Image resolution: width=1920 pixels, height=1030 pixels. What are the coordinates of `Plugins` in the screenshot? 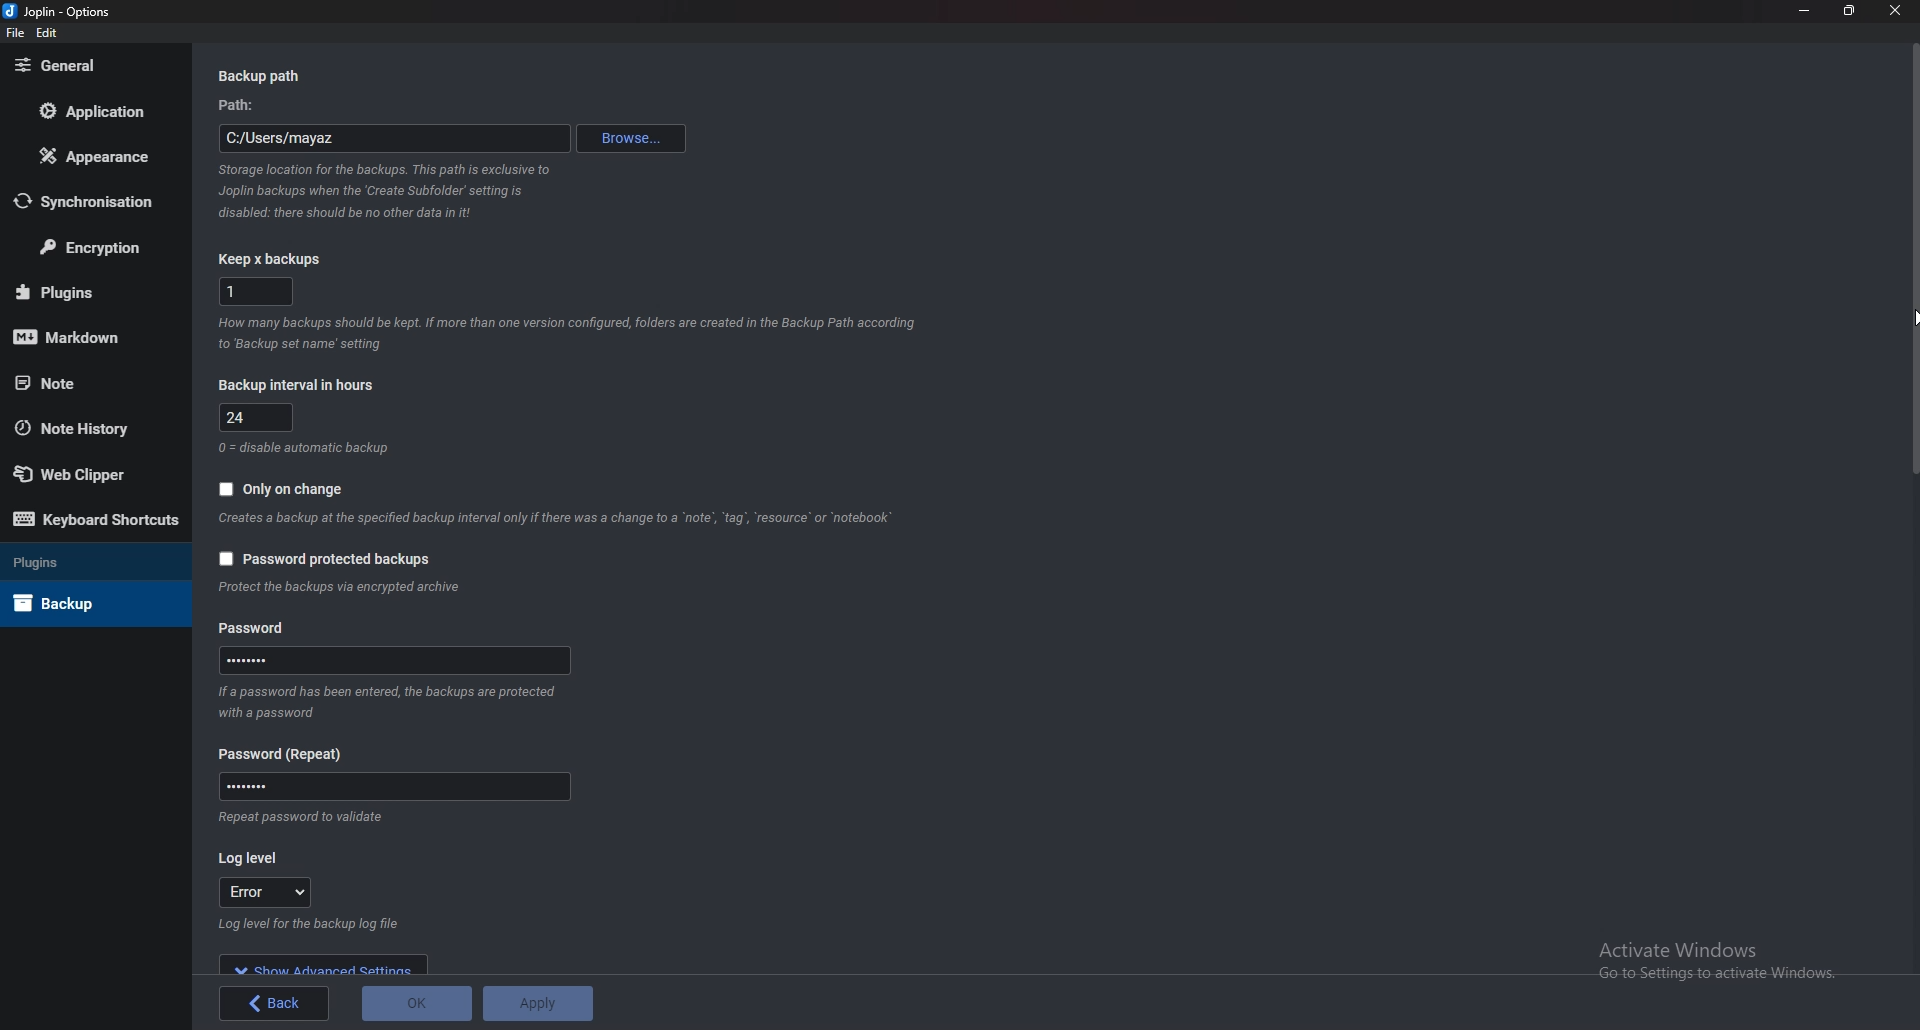 It's located at (85, 564).